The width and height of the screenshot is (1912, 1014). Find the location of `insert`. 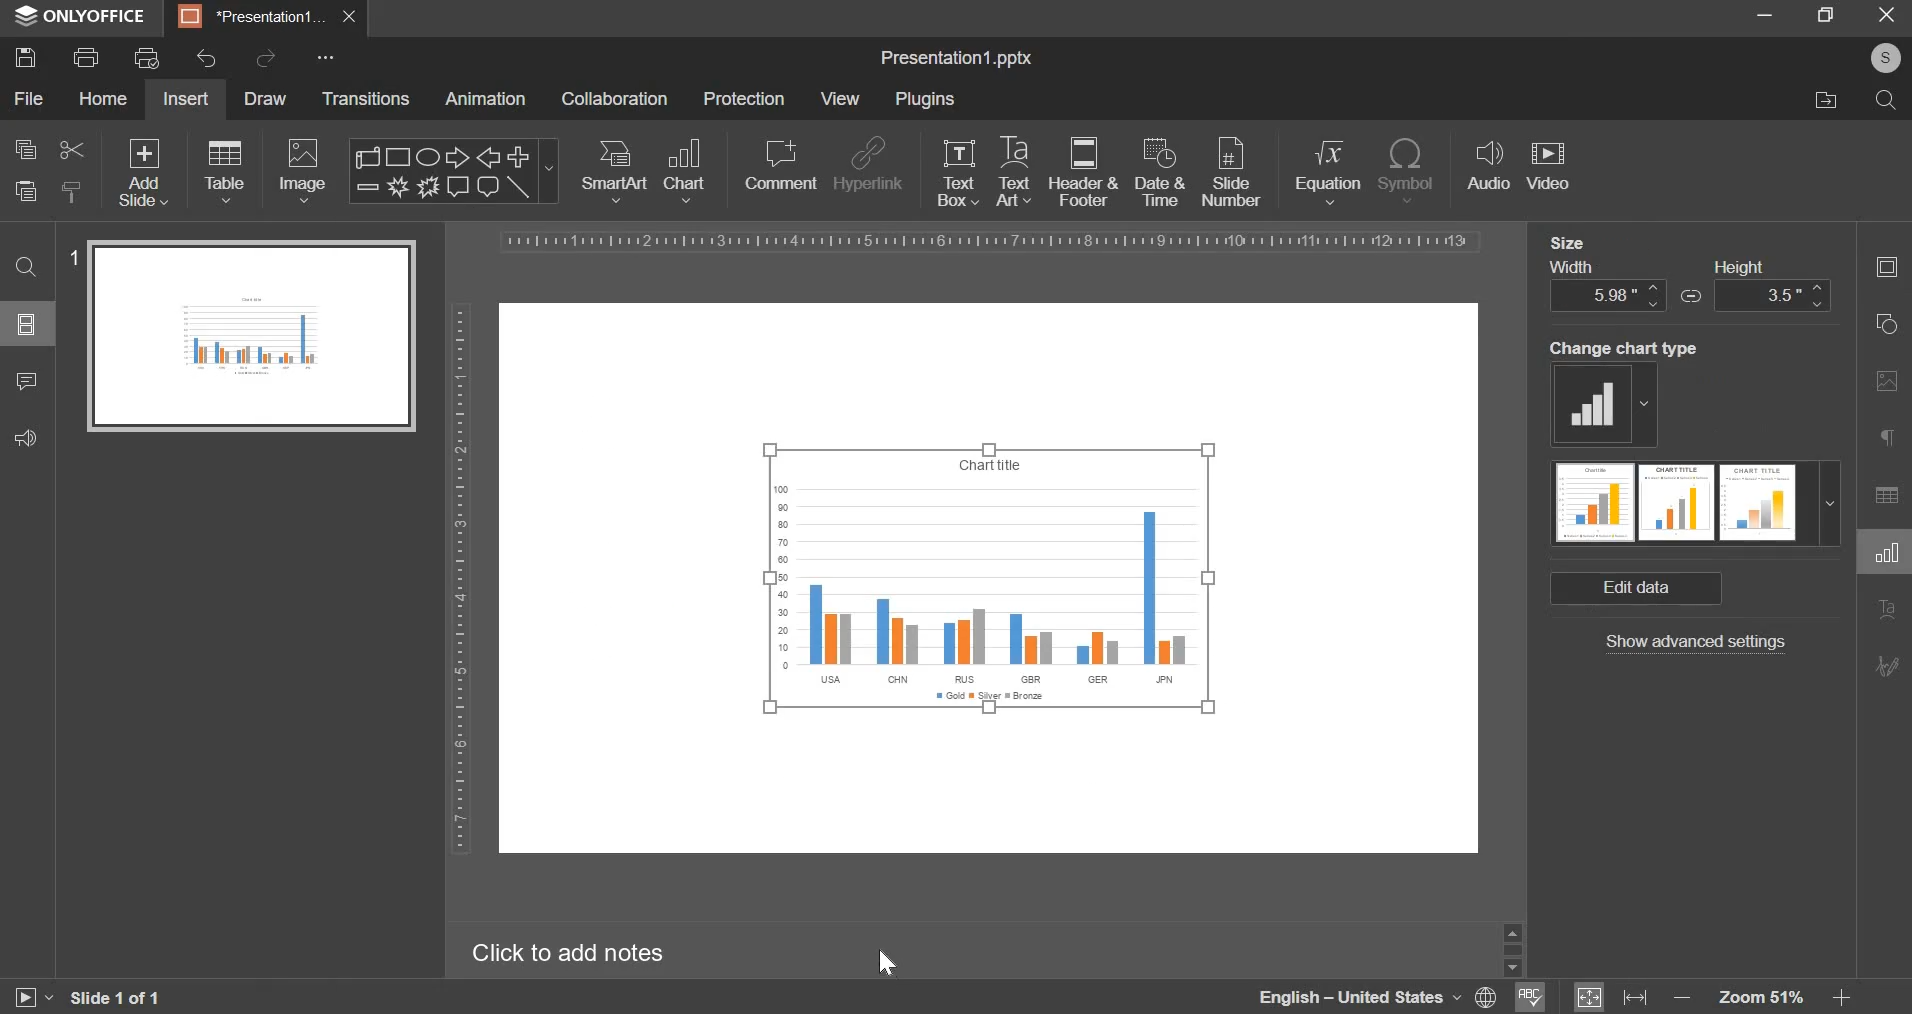

insert is located at coordinates (184, 99).